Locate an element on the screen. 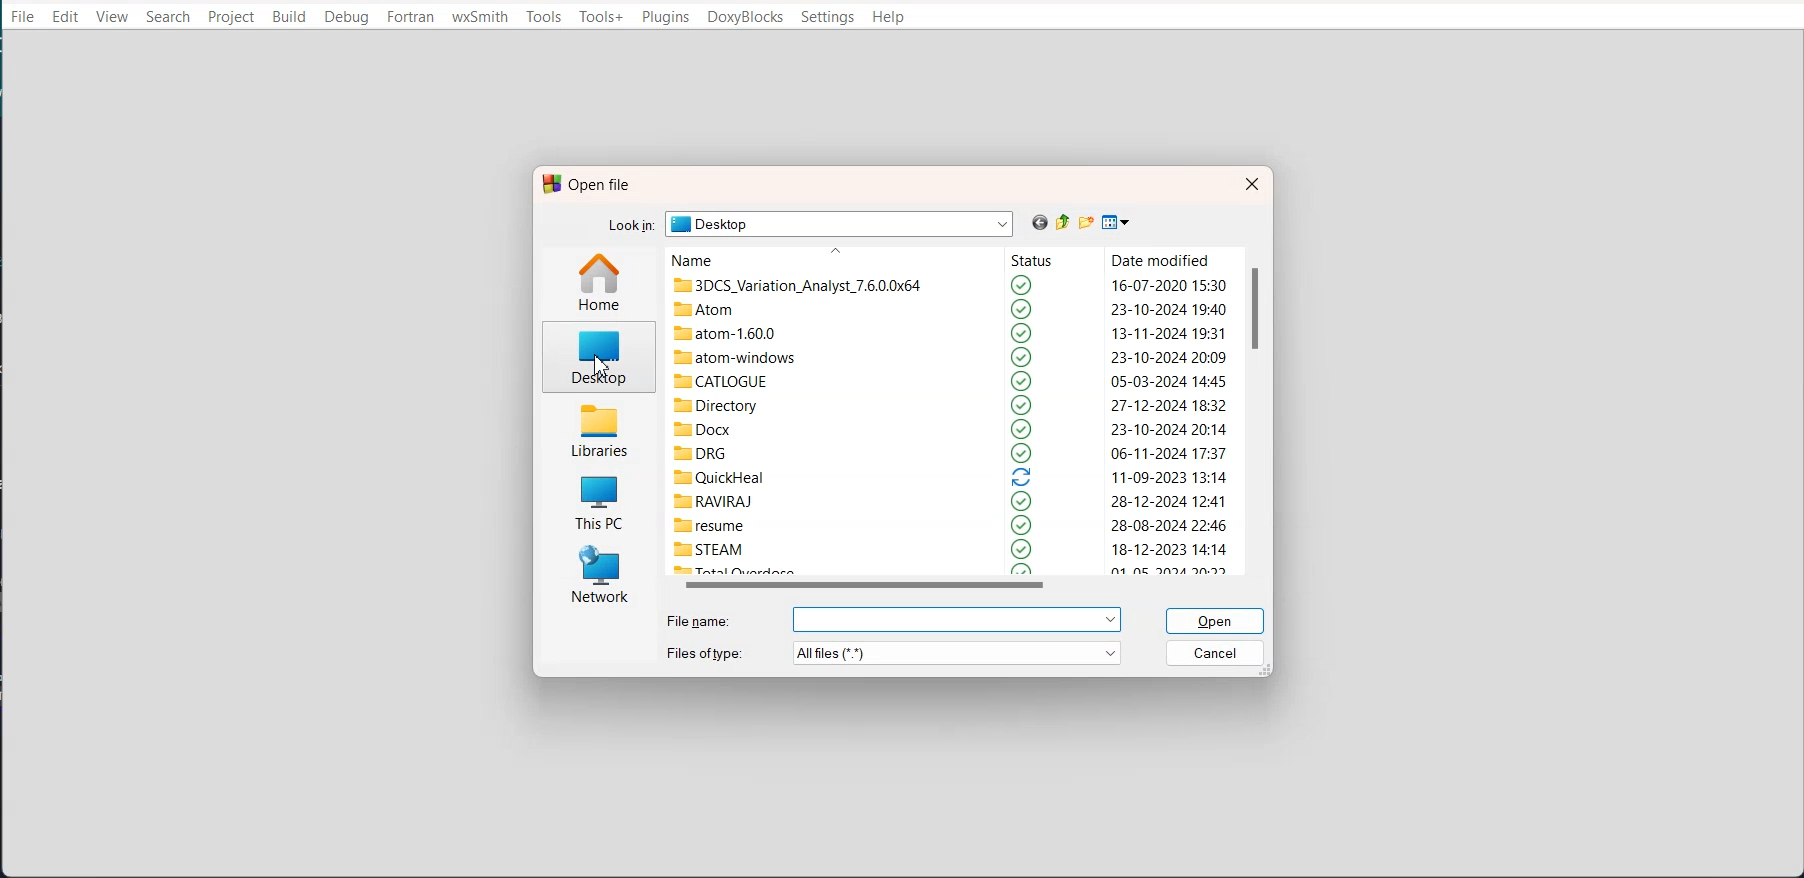 This screenshot has height=878, width=1804. Name is located at coordinates (718, 259).